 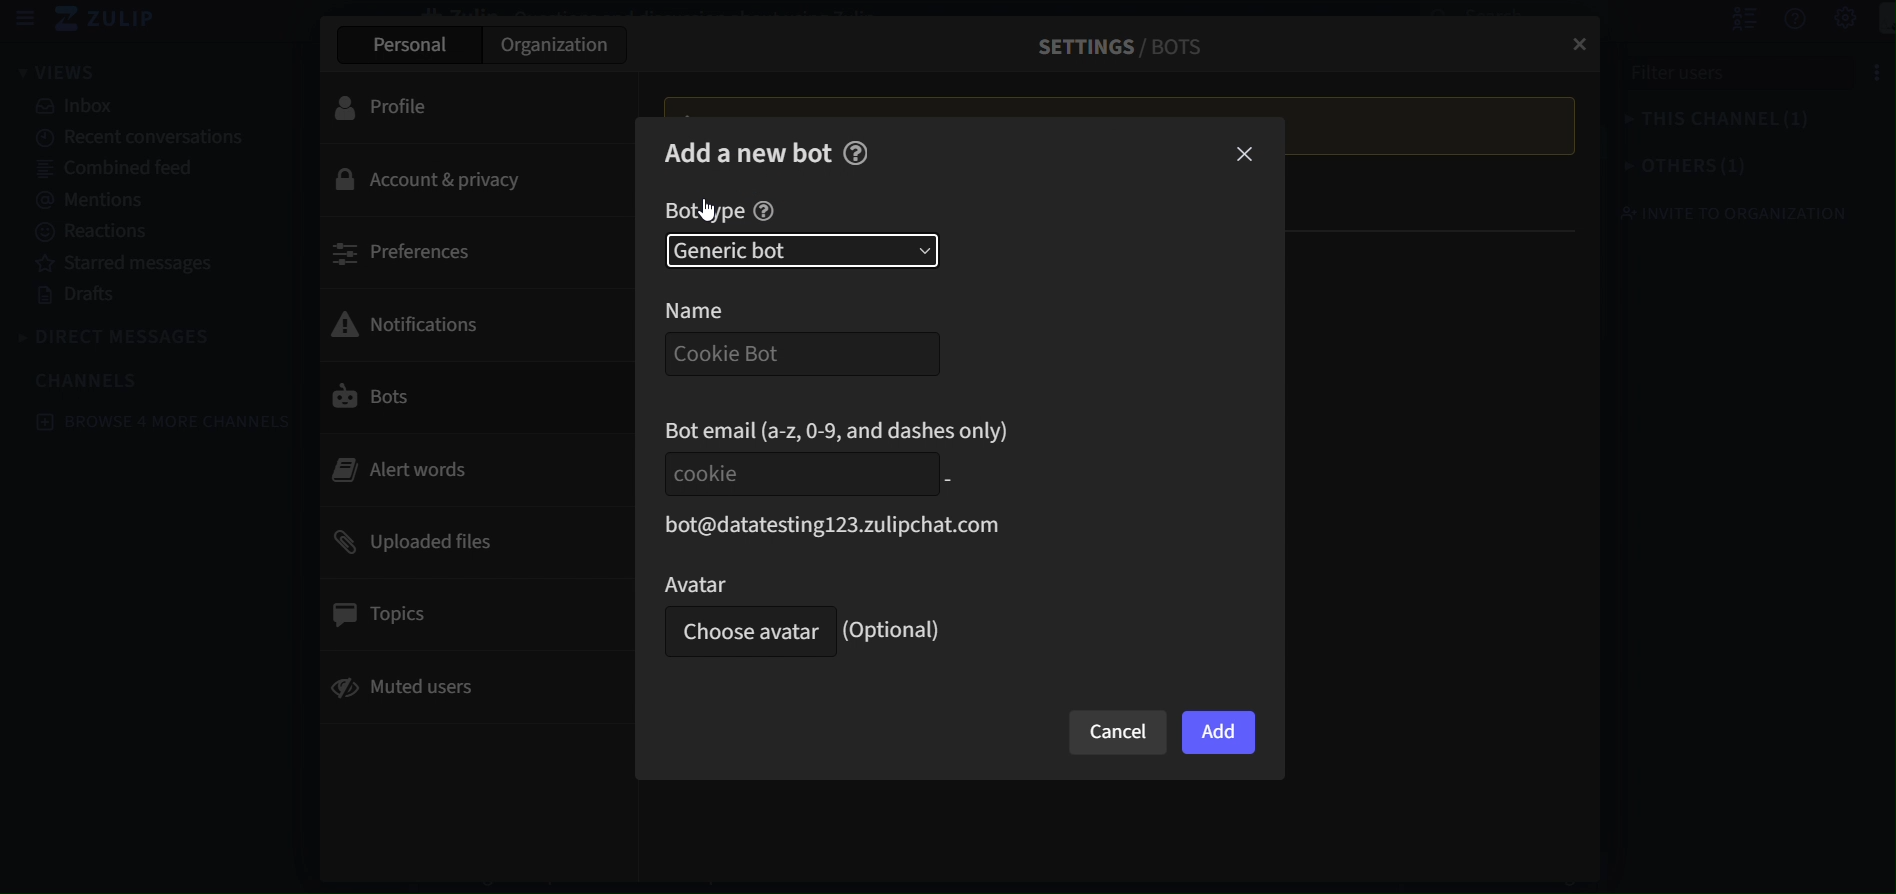 I want to click on view, so click(x=58, y=71).